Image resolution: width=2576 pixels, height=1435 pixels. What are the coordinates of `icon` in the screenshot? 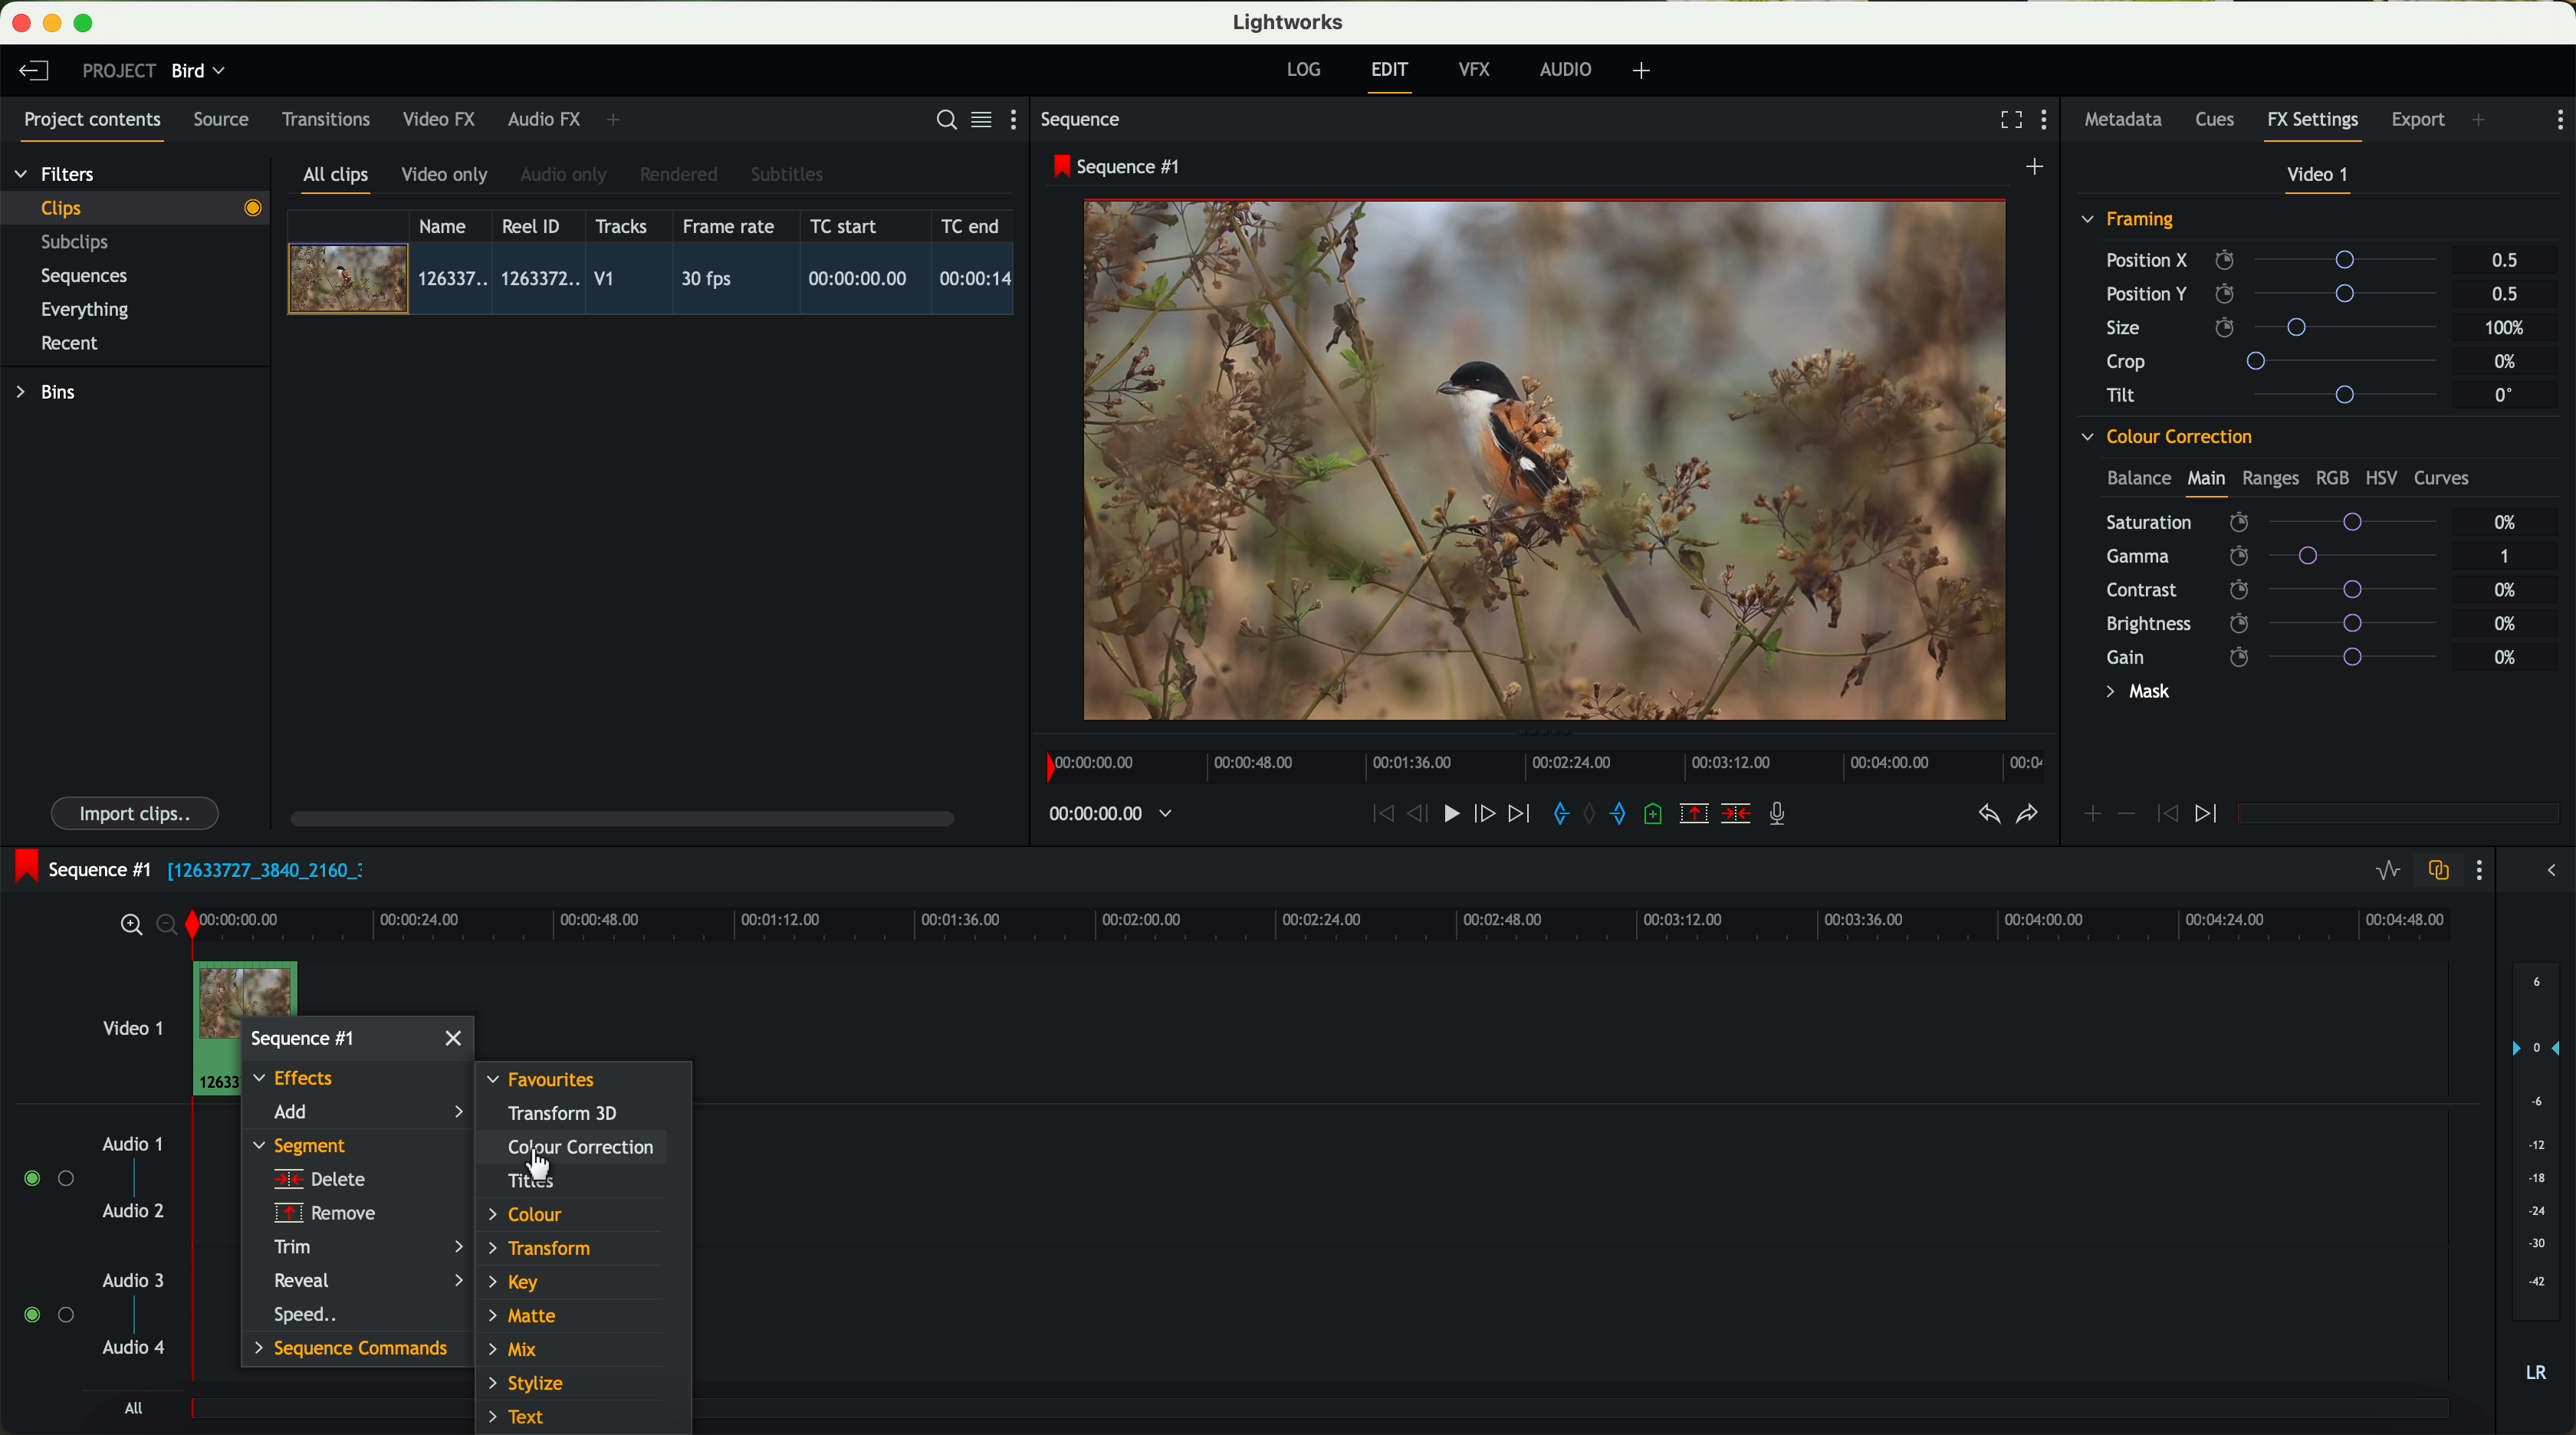 It's located at (2209, 815).